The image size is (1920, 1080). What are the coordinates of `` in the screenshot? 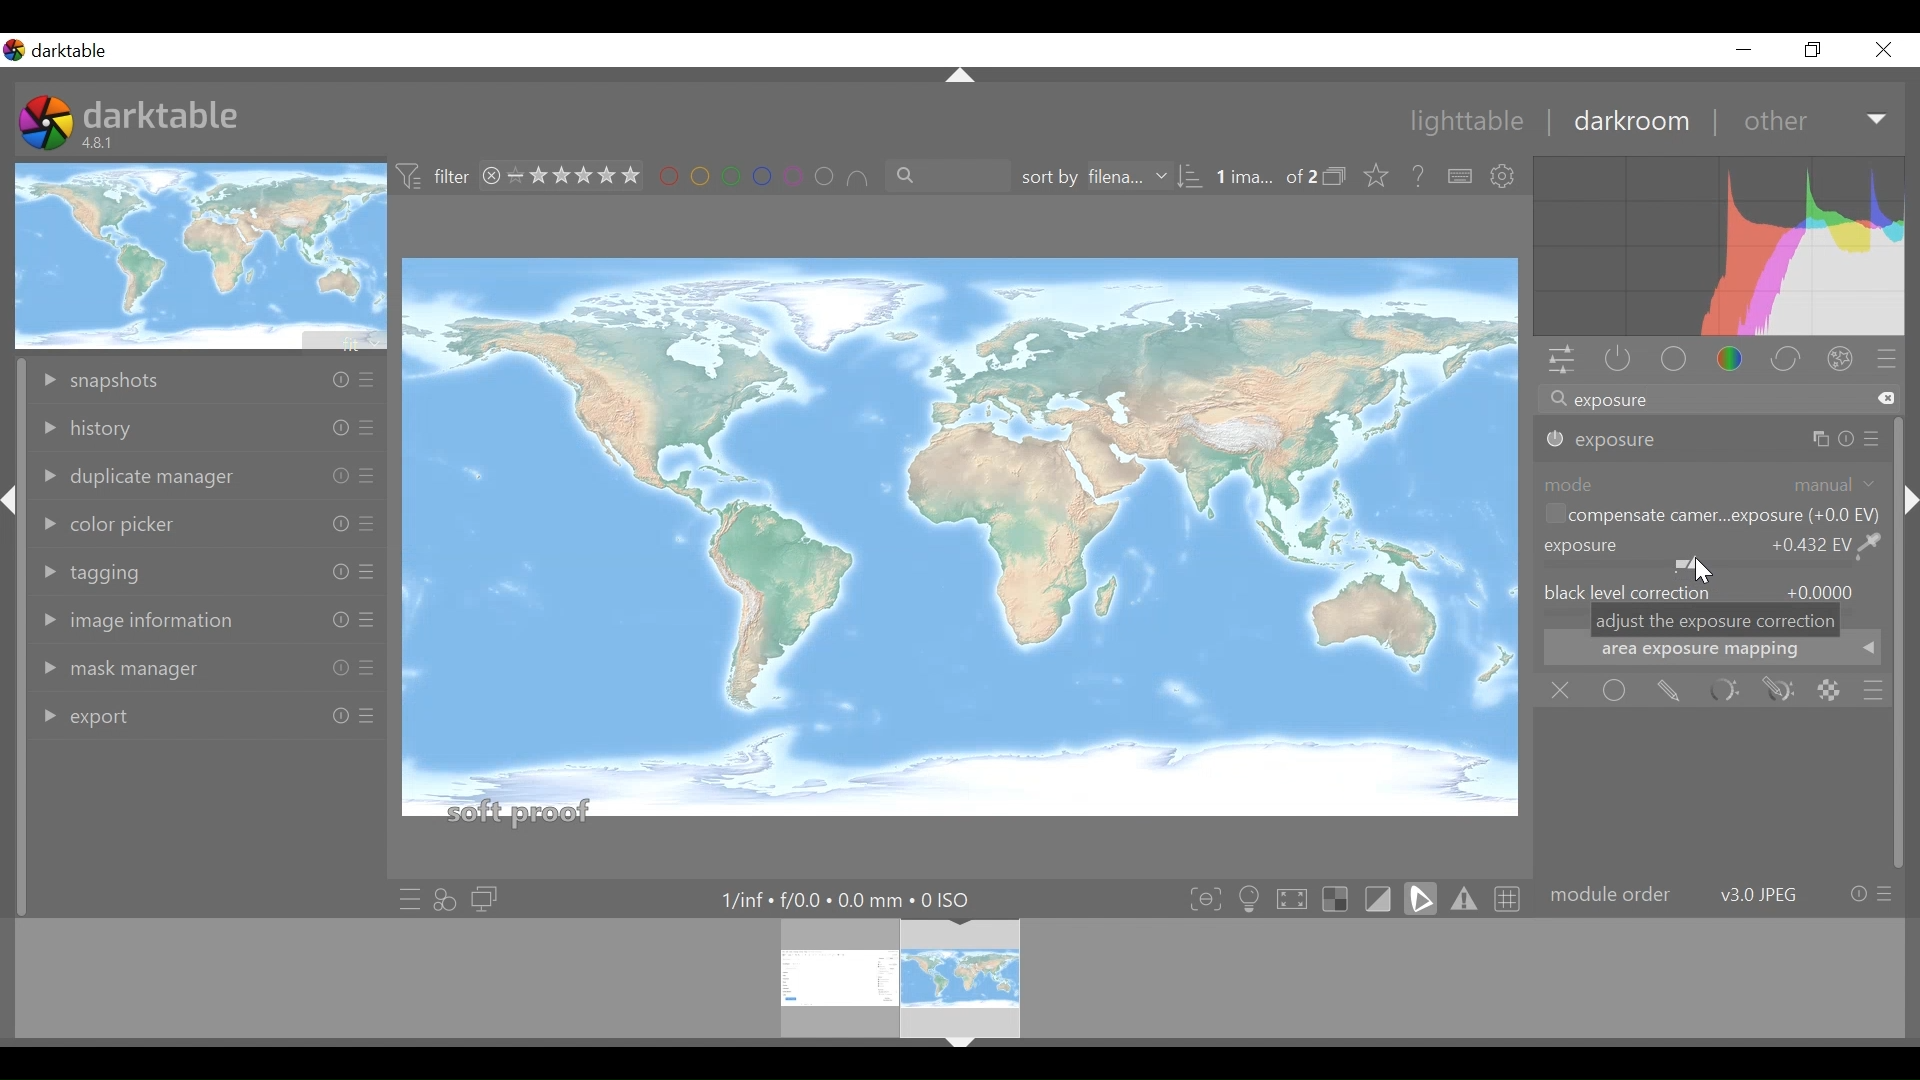 It's located at (334, 574).